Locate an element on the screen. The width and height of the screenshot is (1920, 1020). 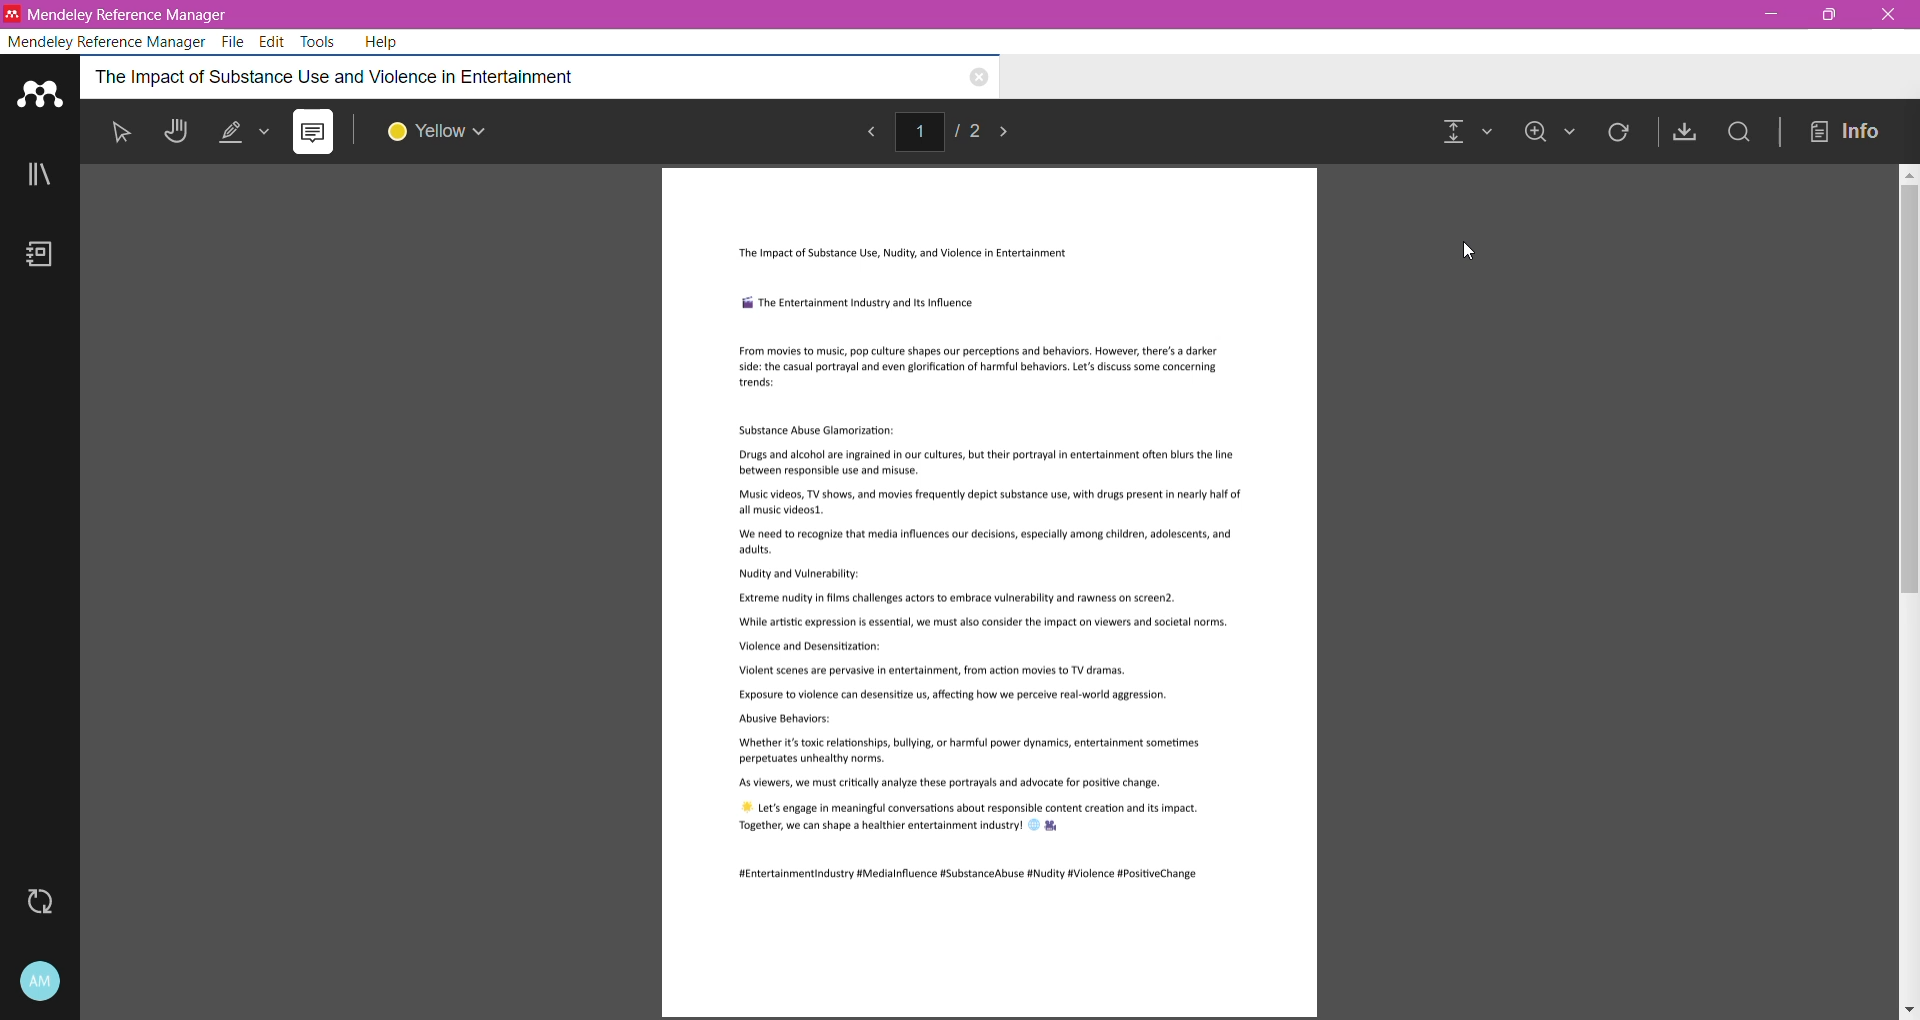
Mendeley Reference Manager is located at coordinates (108, 40).